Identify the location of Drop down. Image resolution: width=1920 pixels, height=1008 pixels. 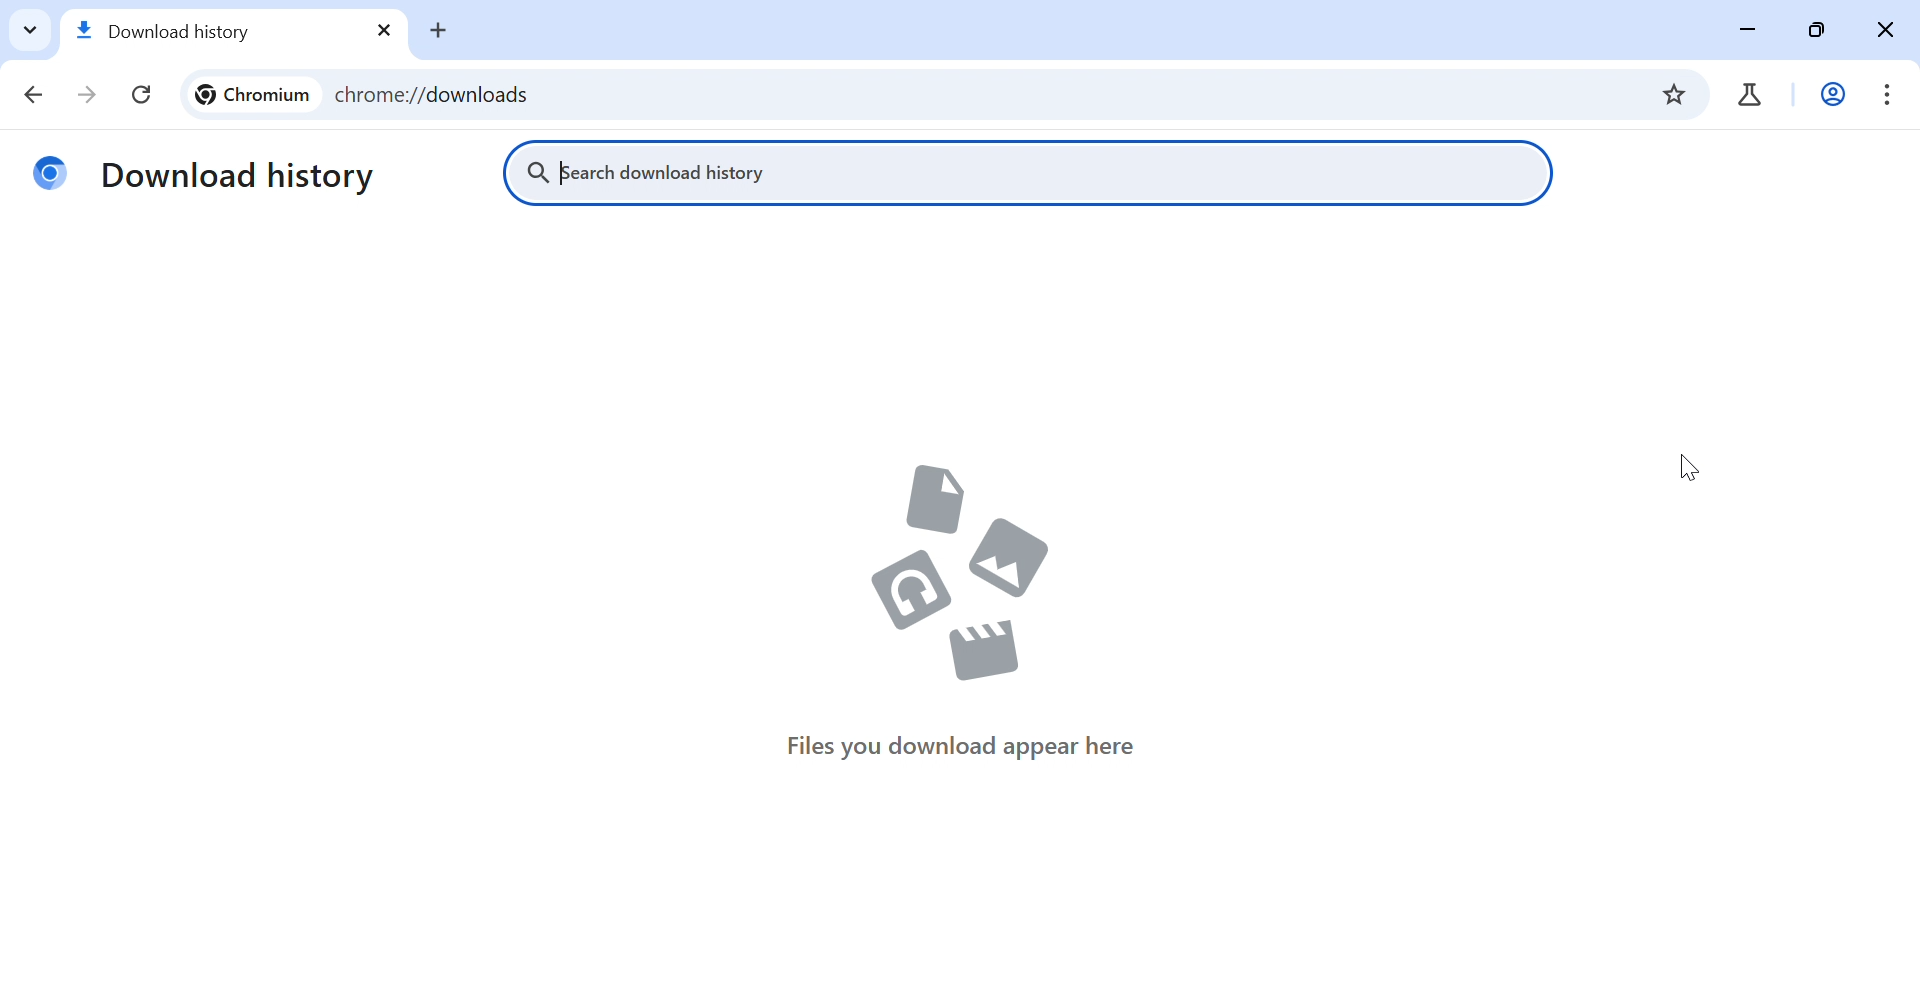
(31, 29).